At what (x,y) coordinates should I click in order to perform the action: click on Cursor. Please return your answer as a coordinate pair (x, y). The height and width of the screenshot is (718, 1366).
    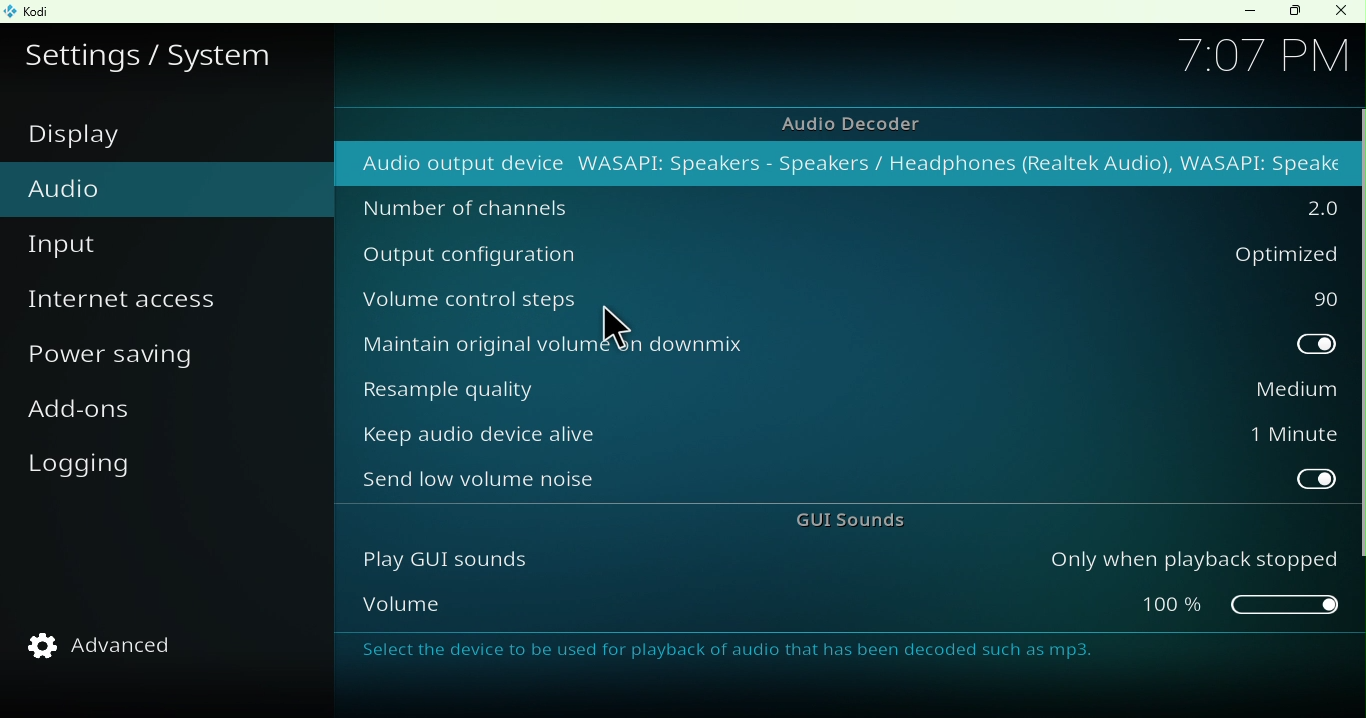
    Looking at the image, I should click on (618, 327).